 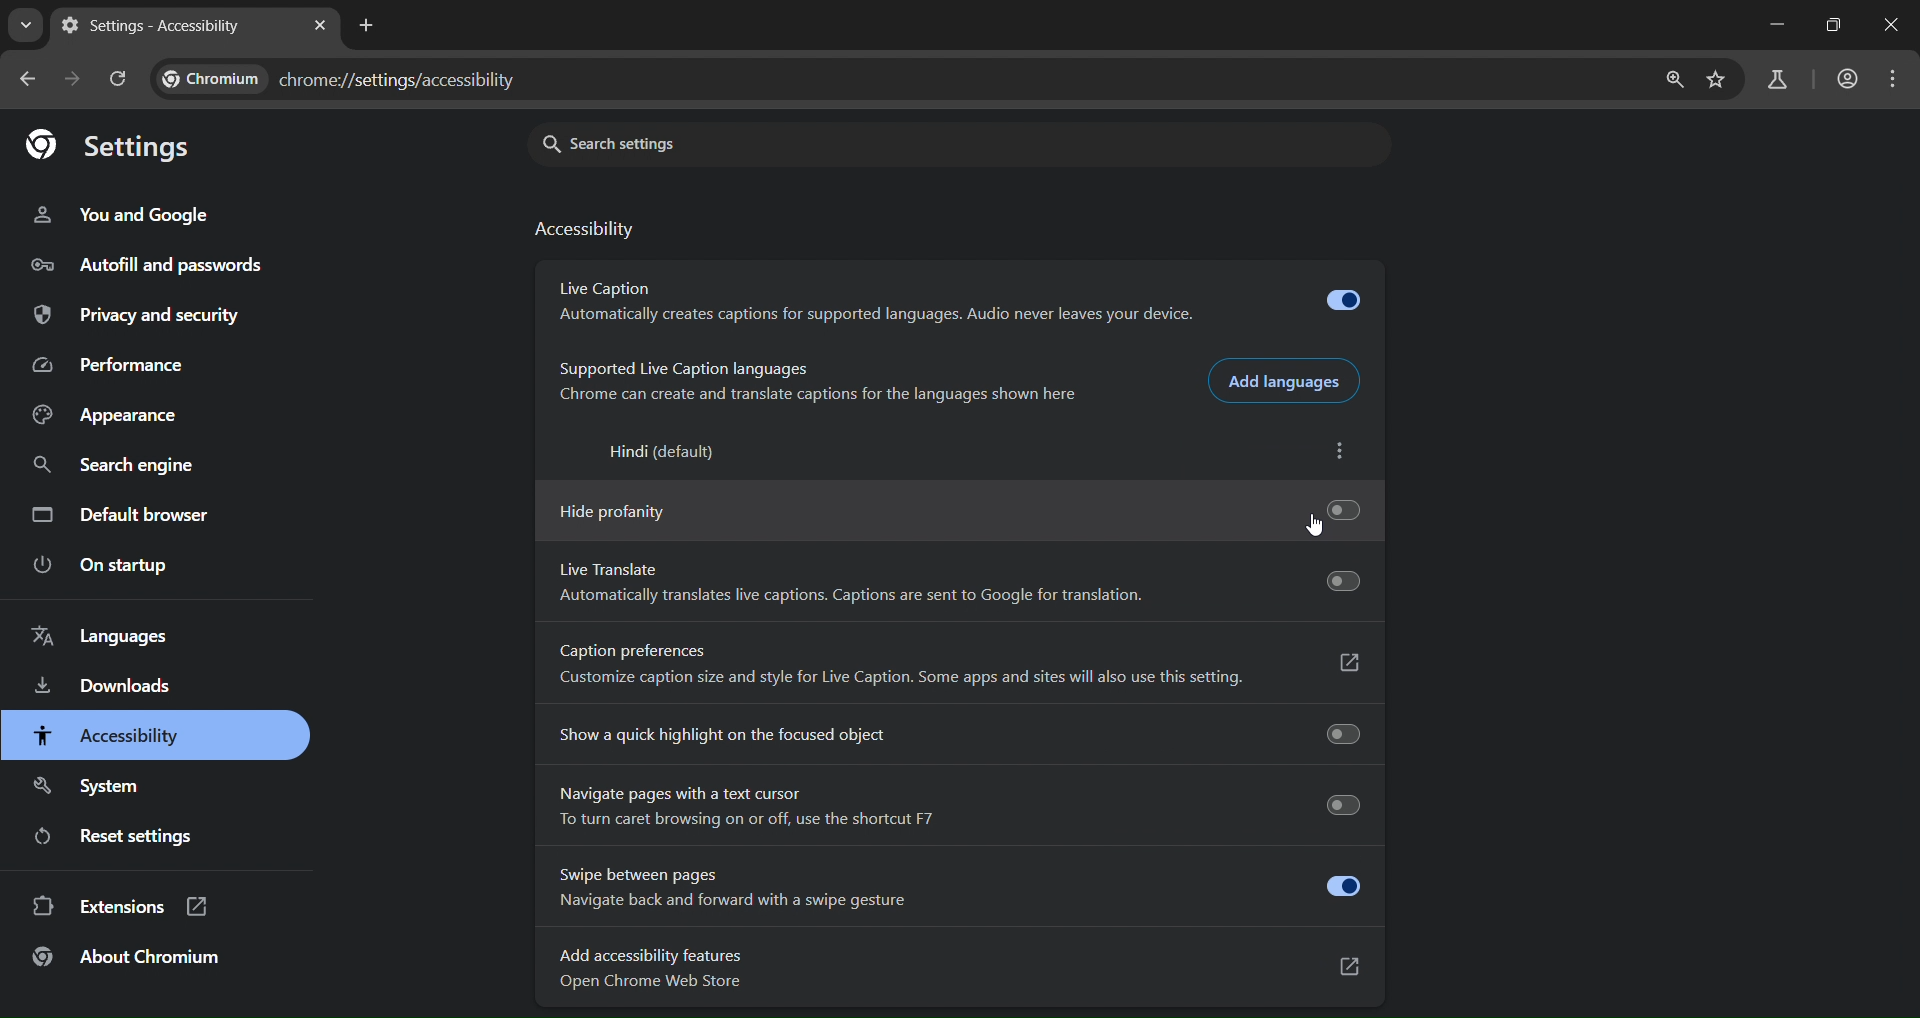 What do you see at coordinates (366, 28) in the screenshot?
I see `new tab` at bounding box center [366, 28].